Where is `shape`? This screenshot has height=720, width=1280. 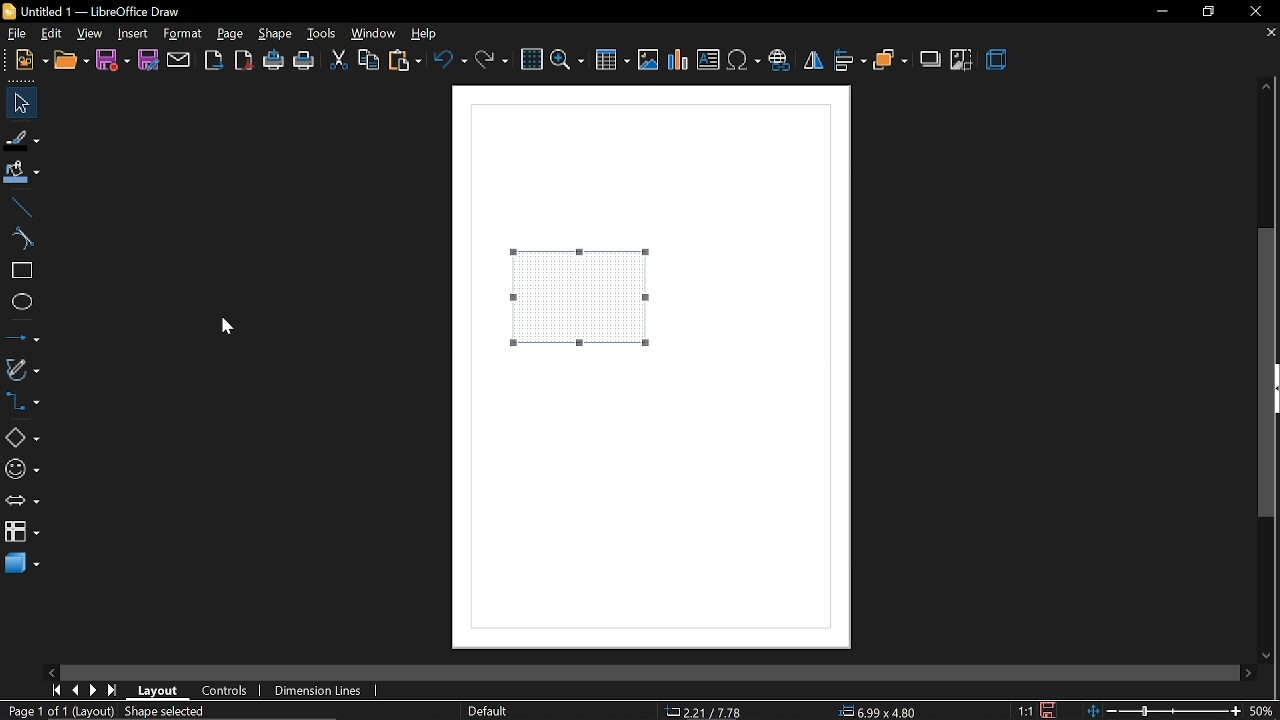
shape is located at coordinates (276, 34).